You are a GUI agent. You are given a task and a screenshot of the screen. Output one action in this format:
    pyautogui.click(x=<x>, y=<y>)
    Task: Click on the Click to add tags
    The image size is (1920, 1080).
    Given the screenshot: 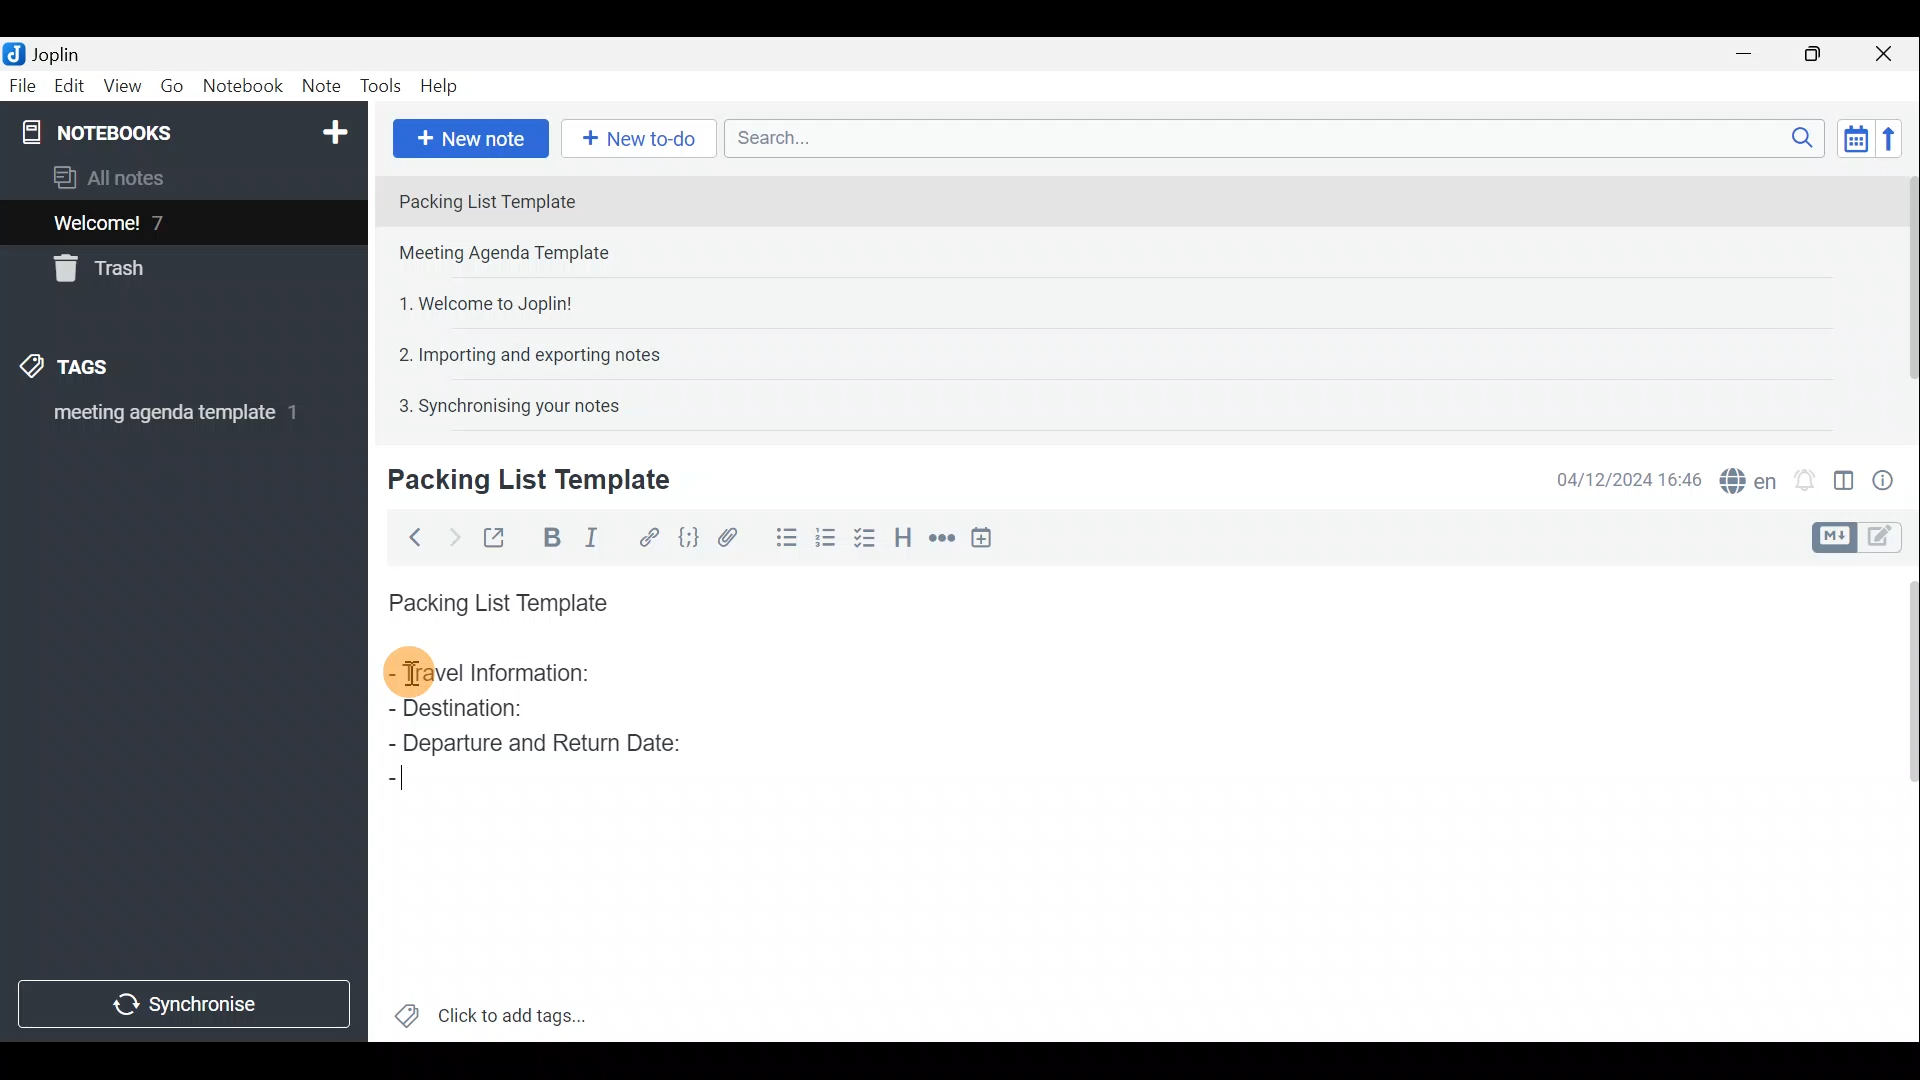 What is the action you would take?
    pyautogui.click(x=491, y=1010)
    